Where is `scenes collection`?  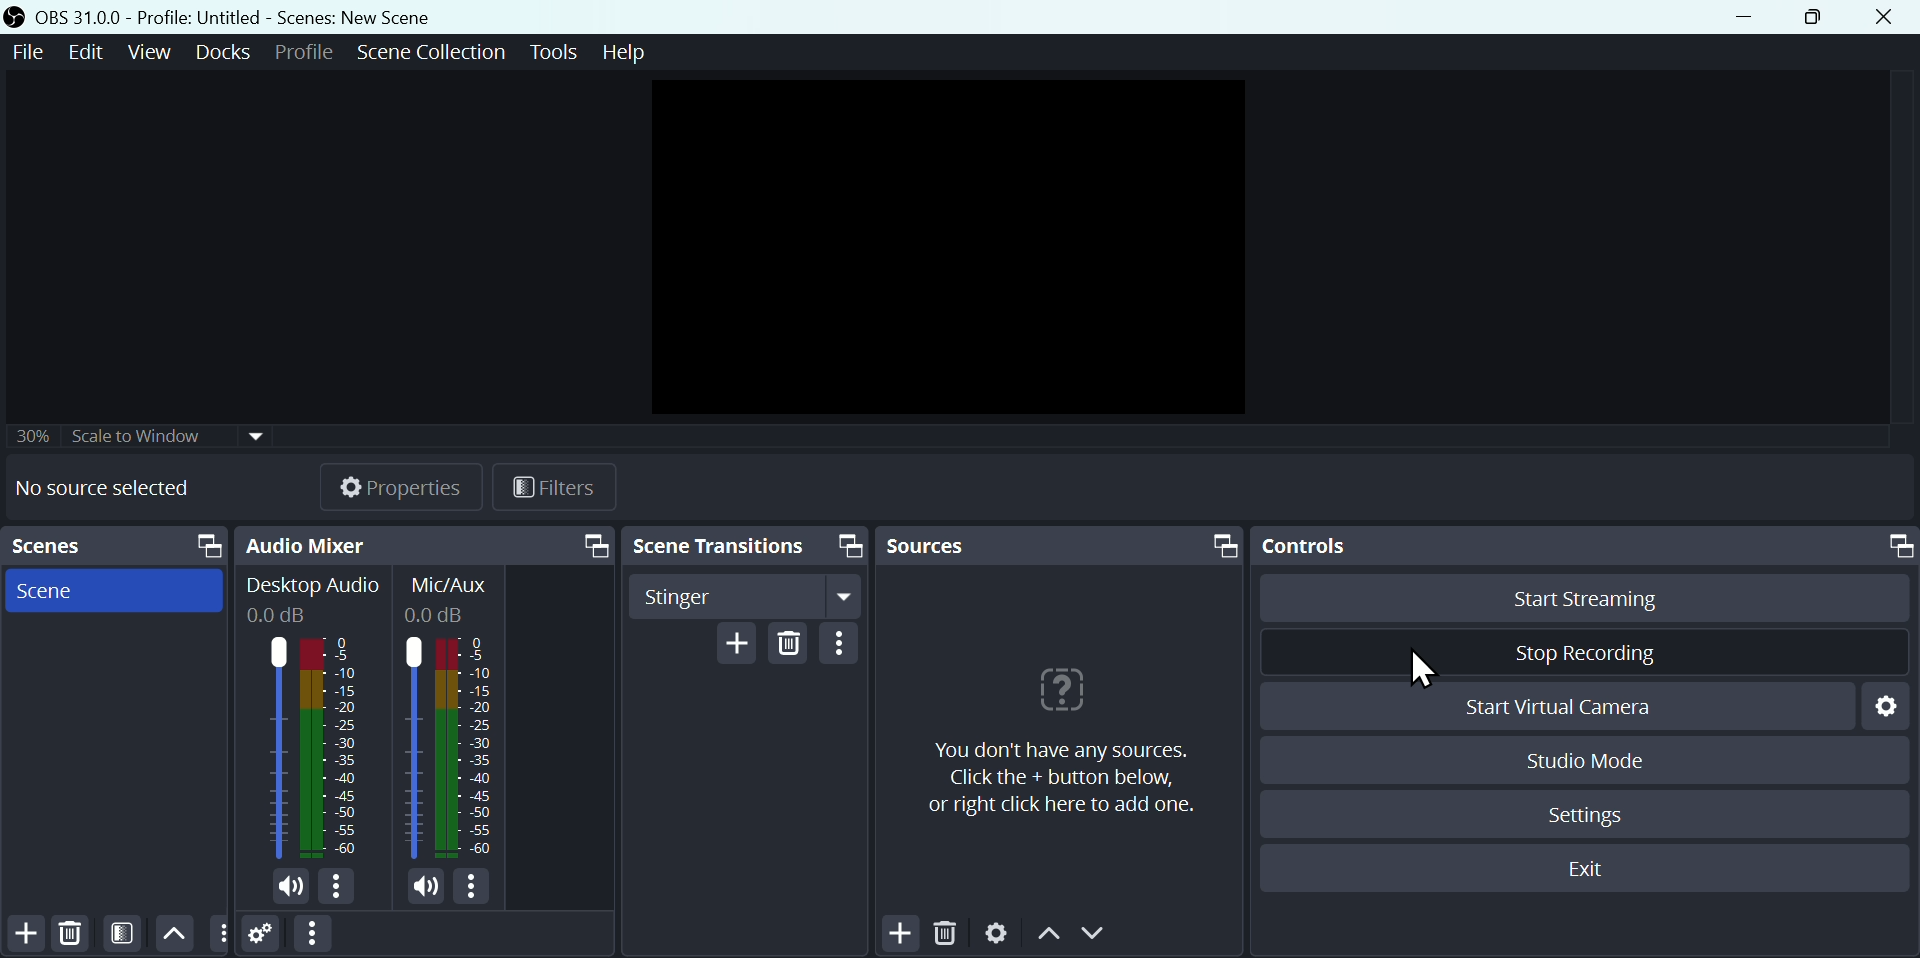 scenes collection is located at coordinates (430, 52).